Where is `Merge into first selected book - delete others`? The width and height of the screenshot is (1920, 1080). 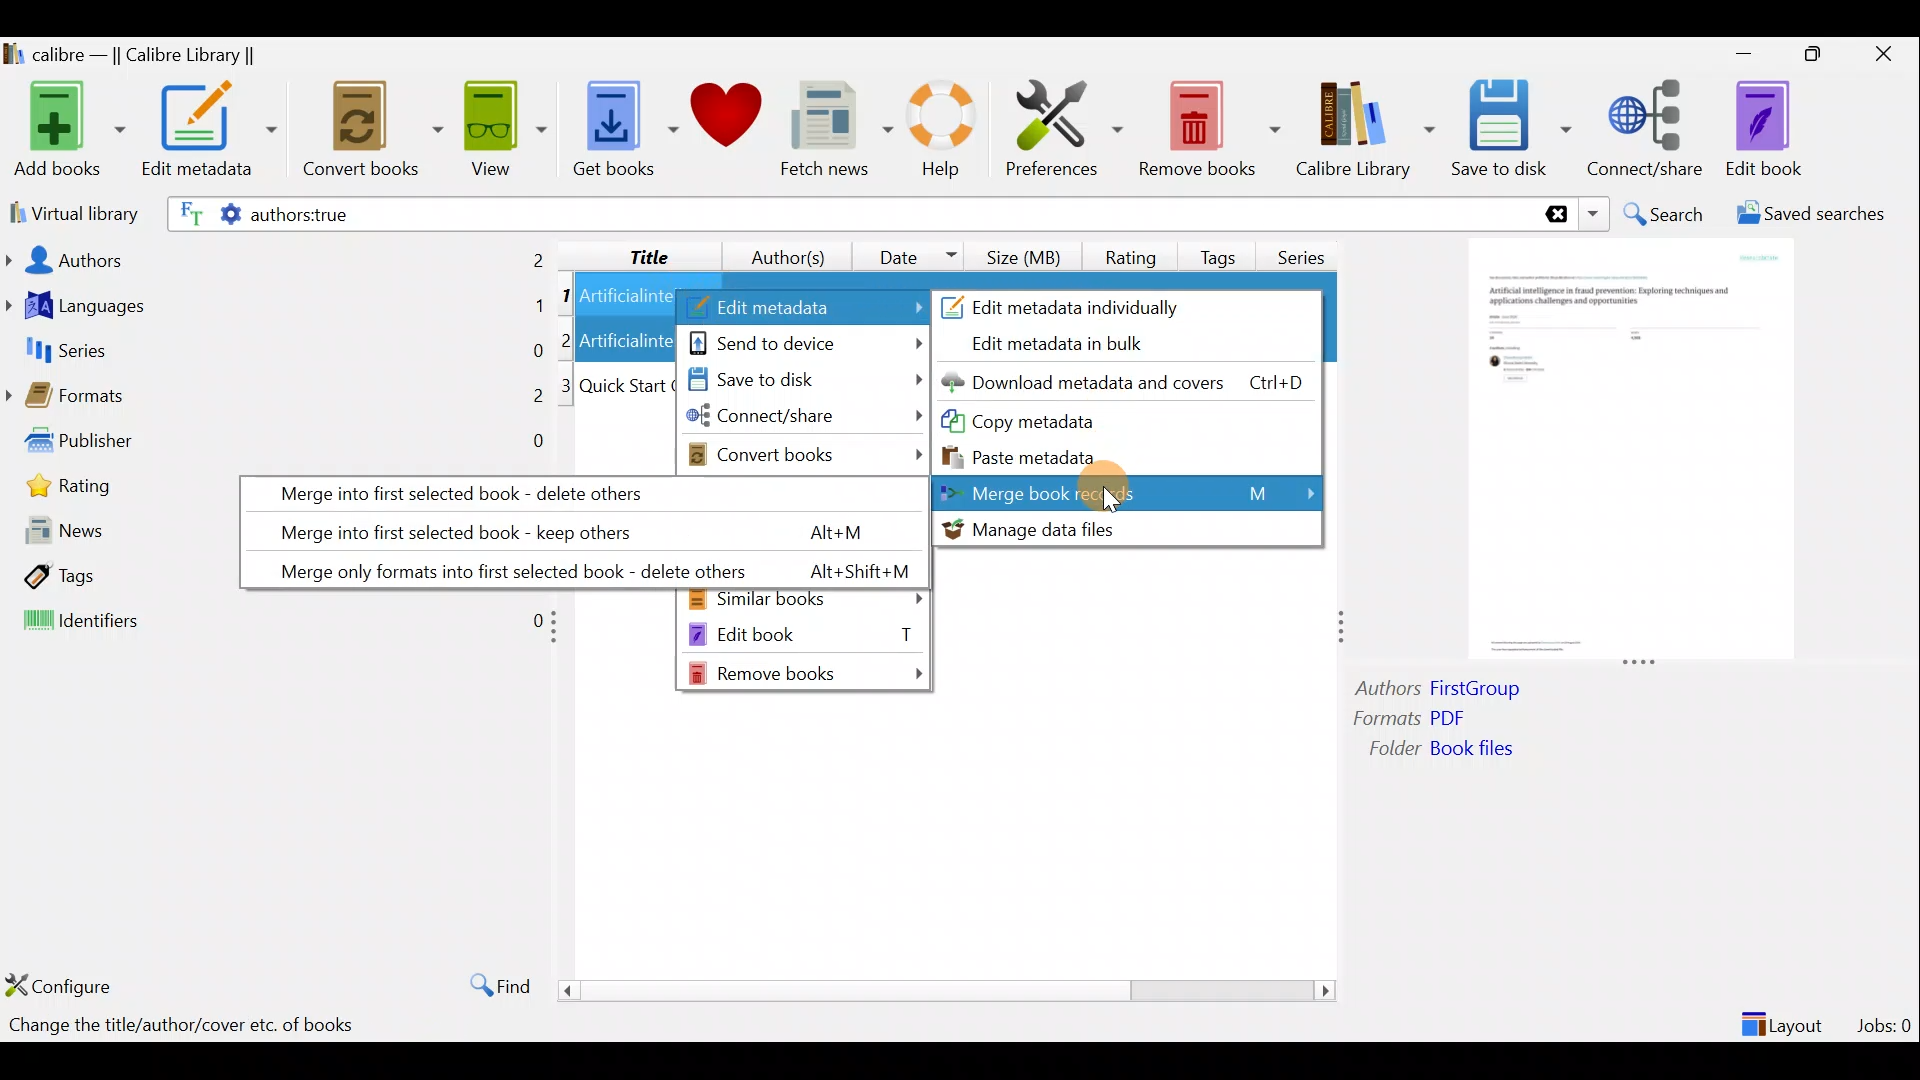
Merge into first selected book - delete others is located at coordinates (579, 492).